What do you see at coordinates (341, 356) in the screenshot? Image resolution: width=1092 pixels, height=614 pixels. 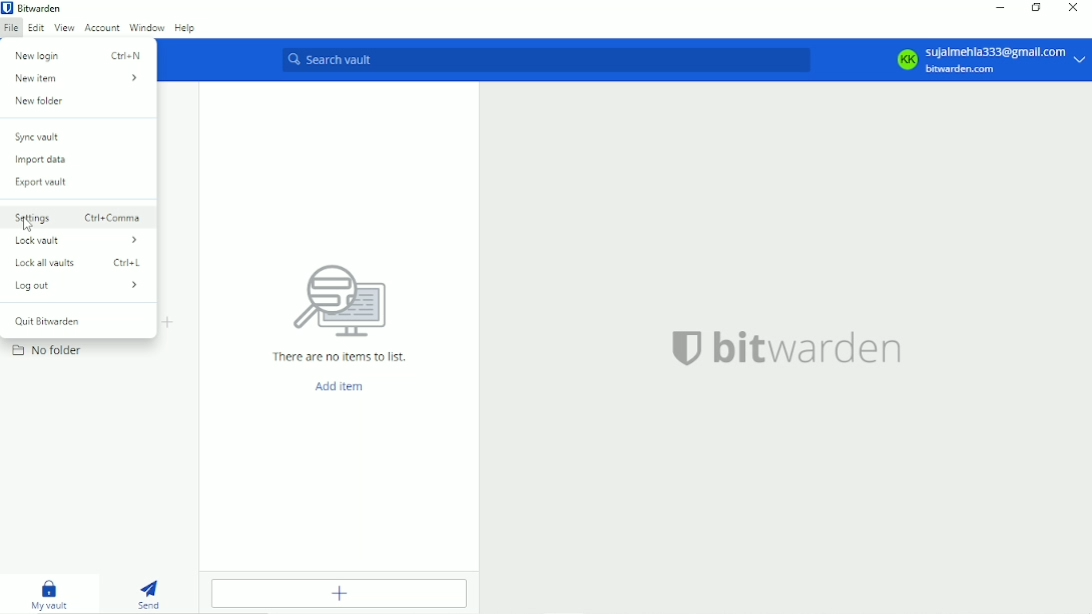 I see `There are no items to list` at bounding box center [341, 356].